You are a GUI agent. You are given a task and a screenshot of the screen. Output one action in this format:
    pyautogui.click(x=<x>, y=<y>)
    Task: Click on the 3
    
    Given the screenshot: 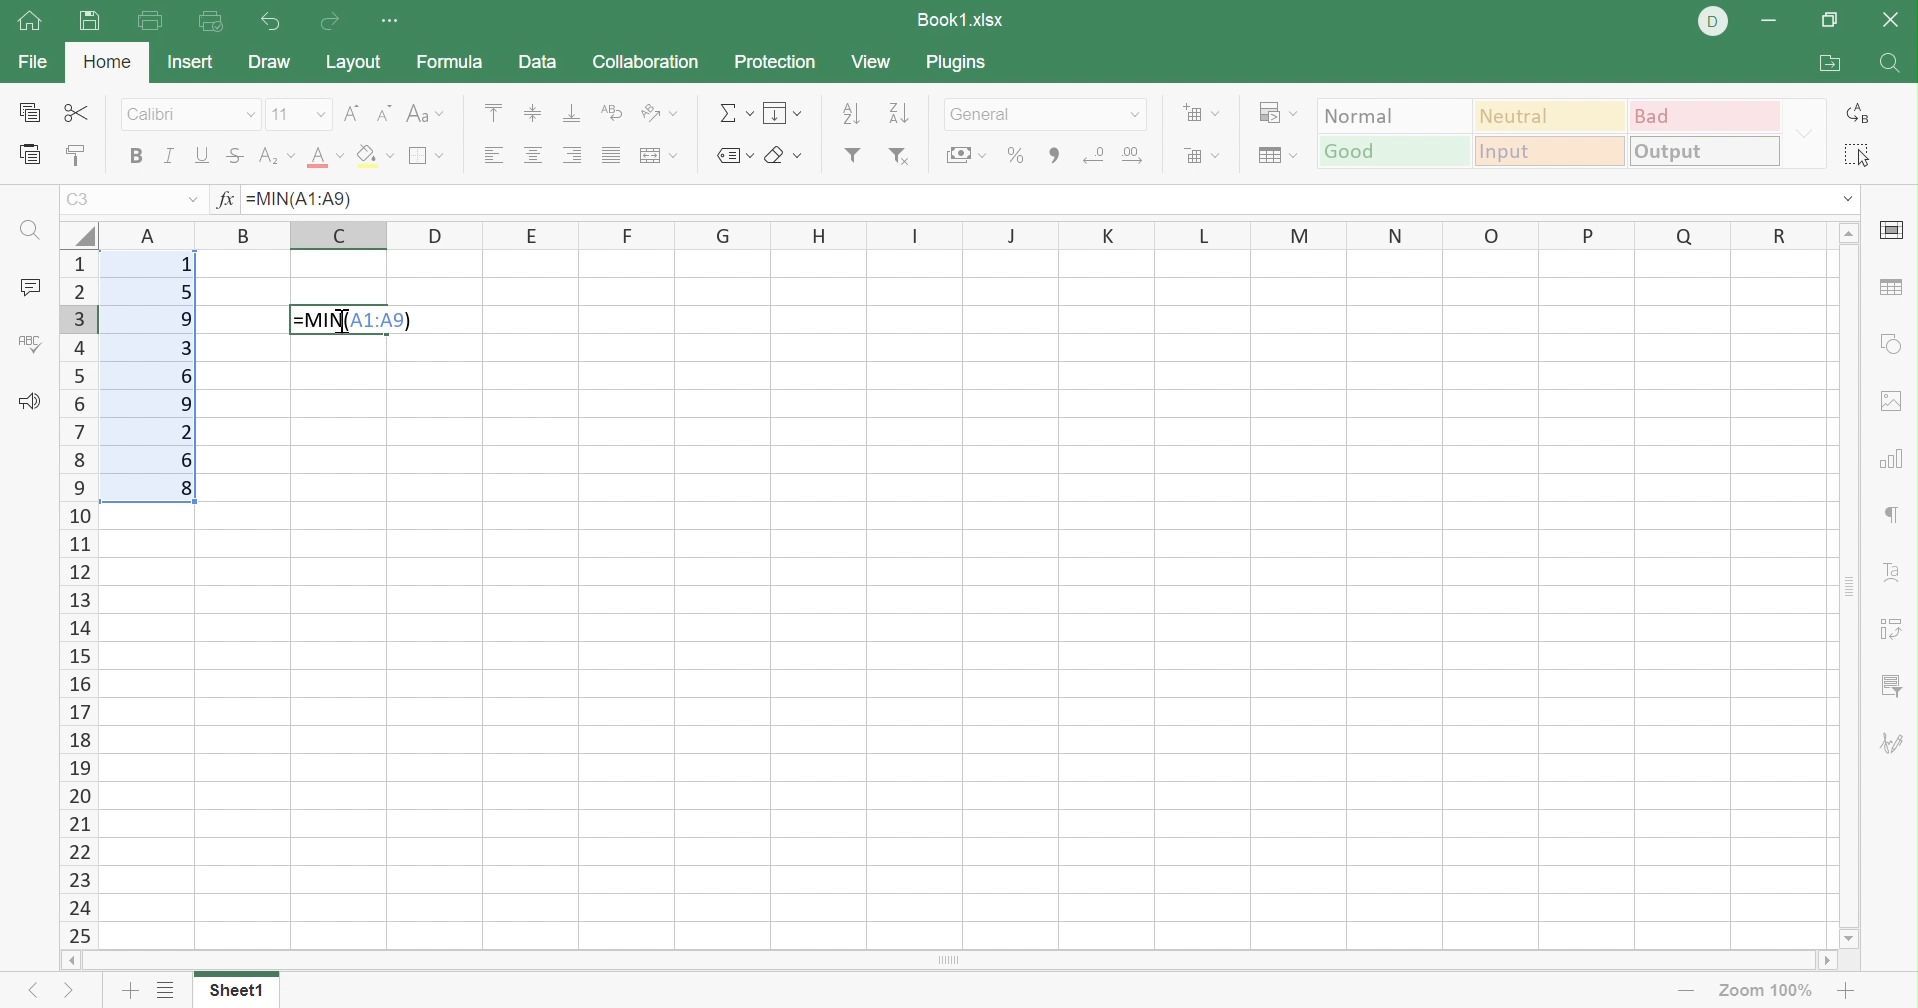 What is the action you would take?
    pyautogui.click(x=189, y=348)
    